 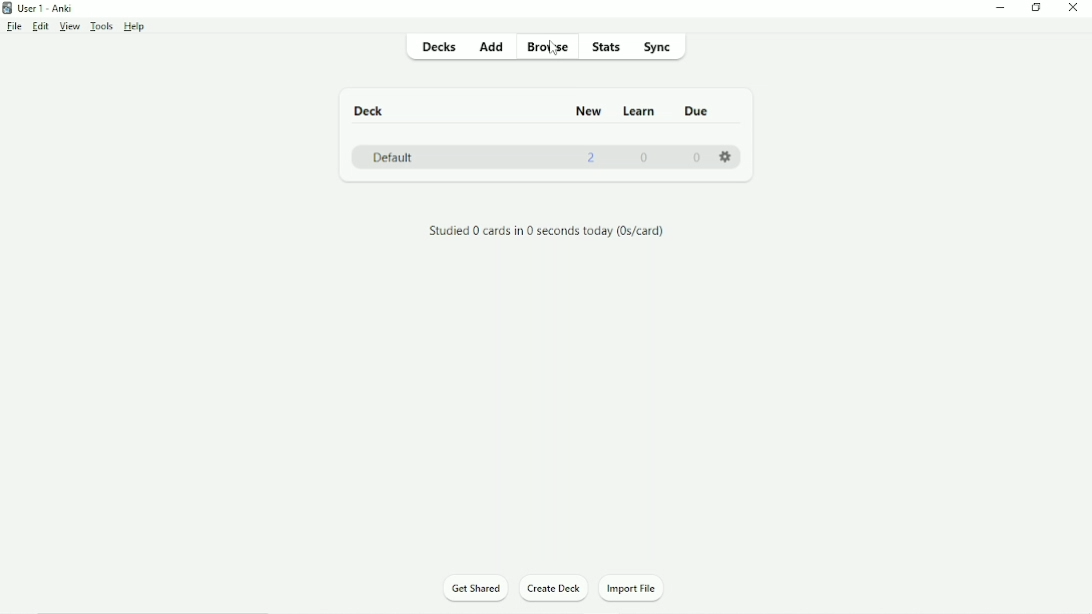 What do you see at coordinates (370, 111) in the screenshot?
I see `Deck` at bounding box center [370, 111].